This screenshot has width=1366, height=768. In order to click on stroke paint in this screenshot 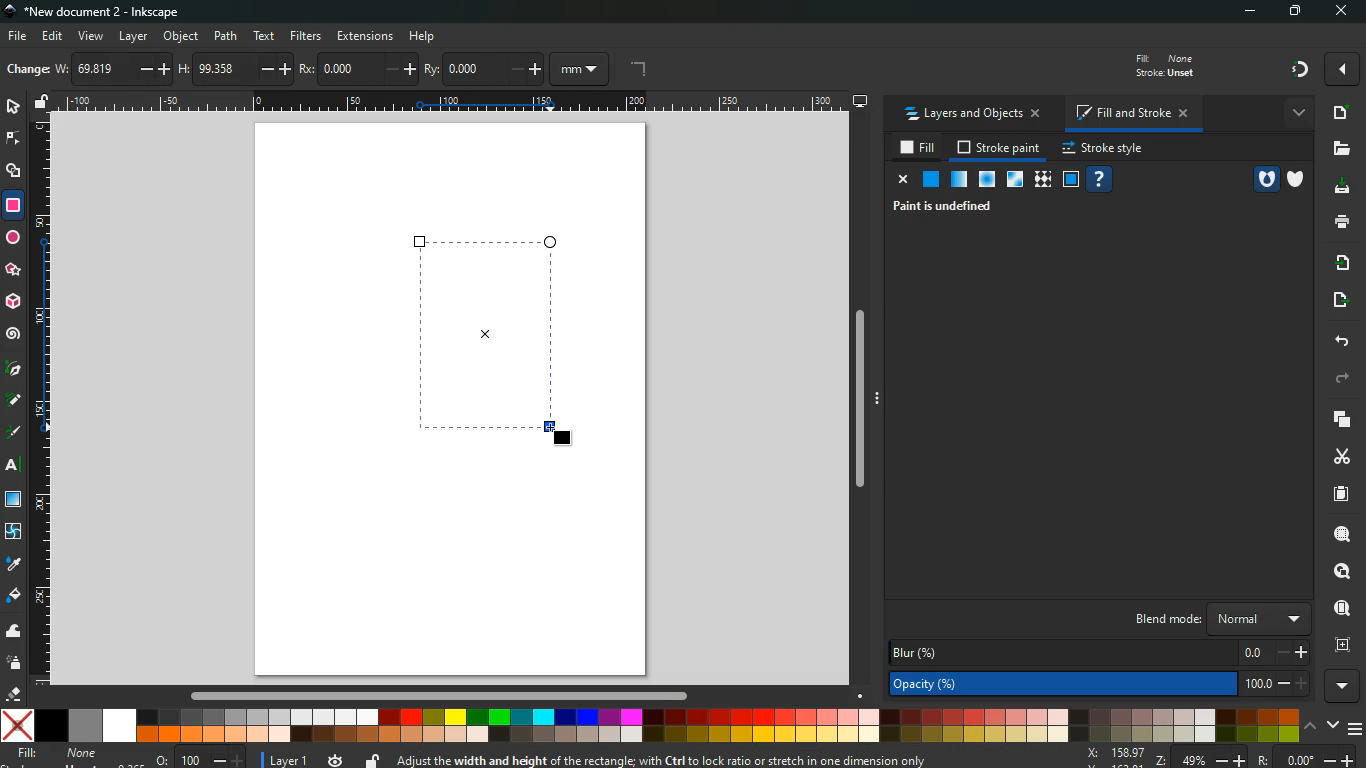, I will do `click(999, 148)`.